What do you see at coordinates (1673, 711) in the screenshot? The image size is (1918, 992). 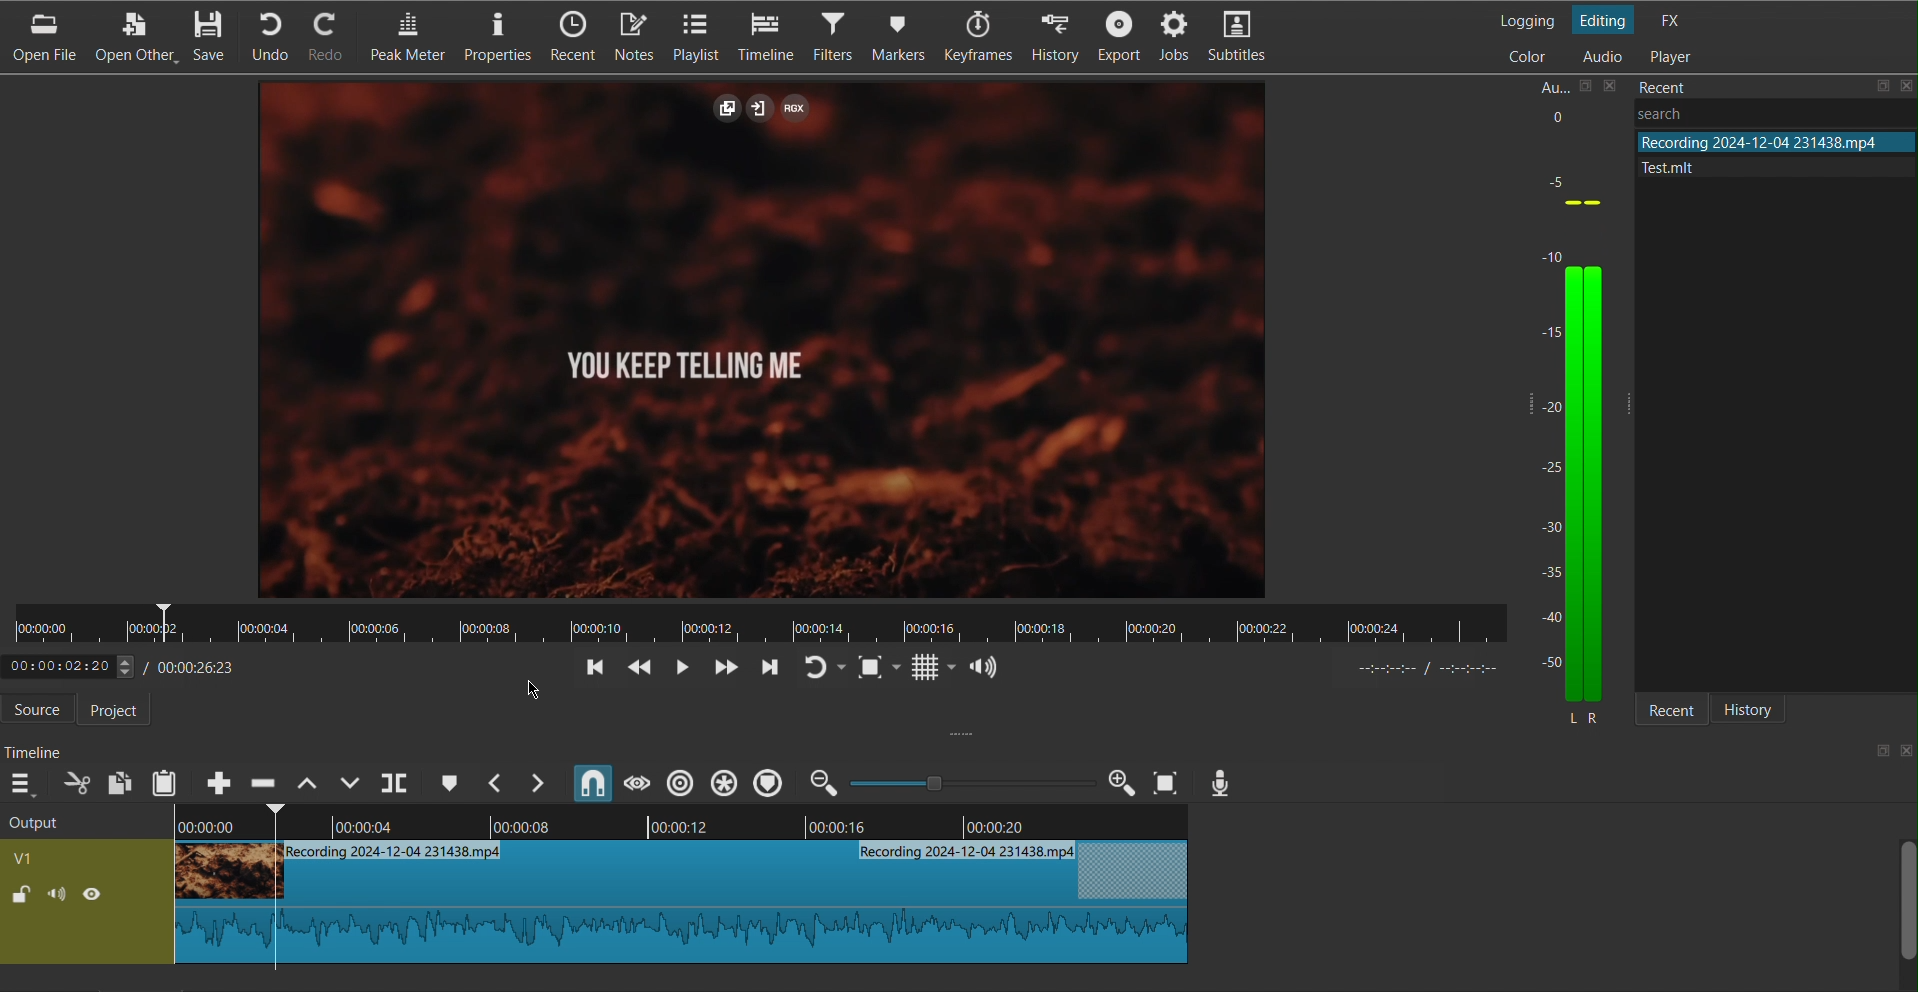 I see `Recent` at bounding box center [1673, 711].